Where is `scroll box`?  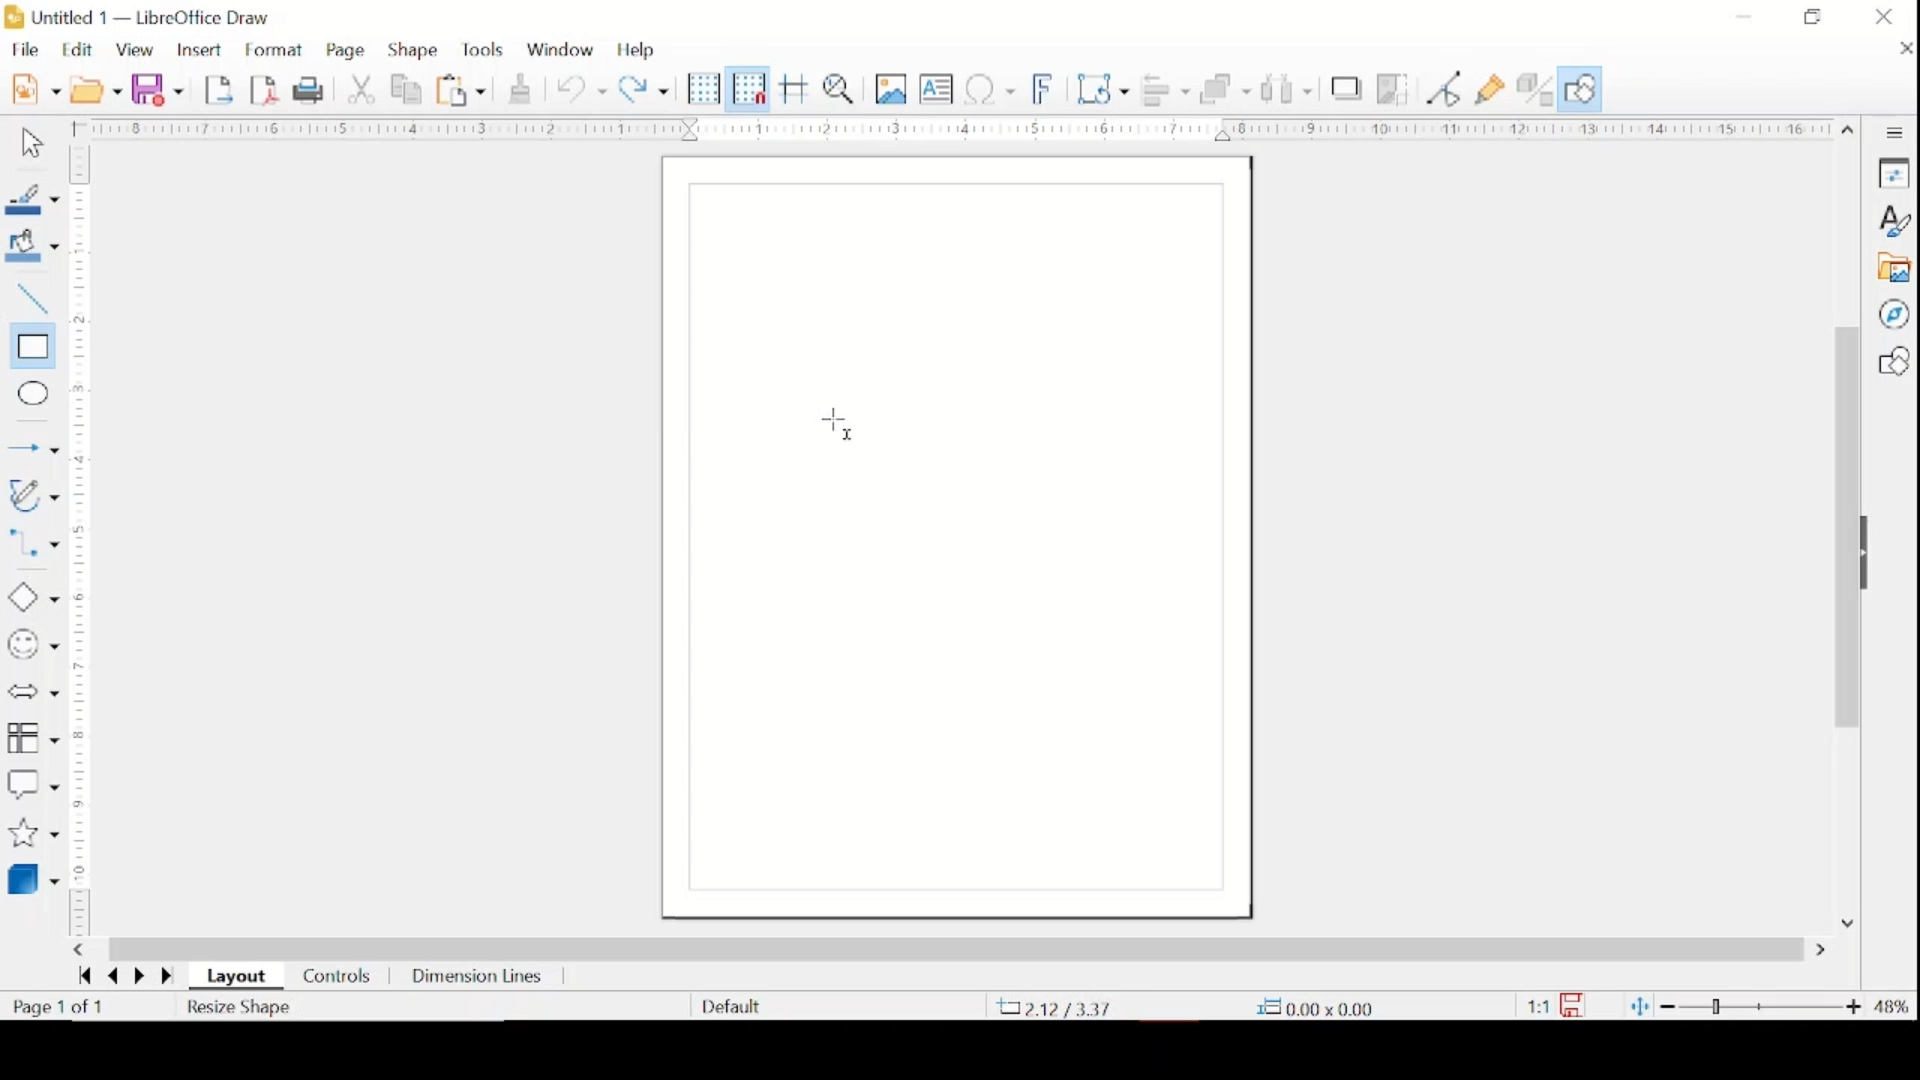
scroll box is located at coordinates (956, 948).